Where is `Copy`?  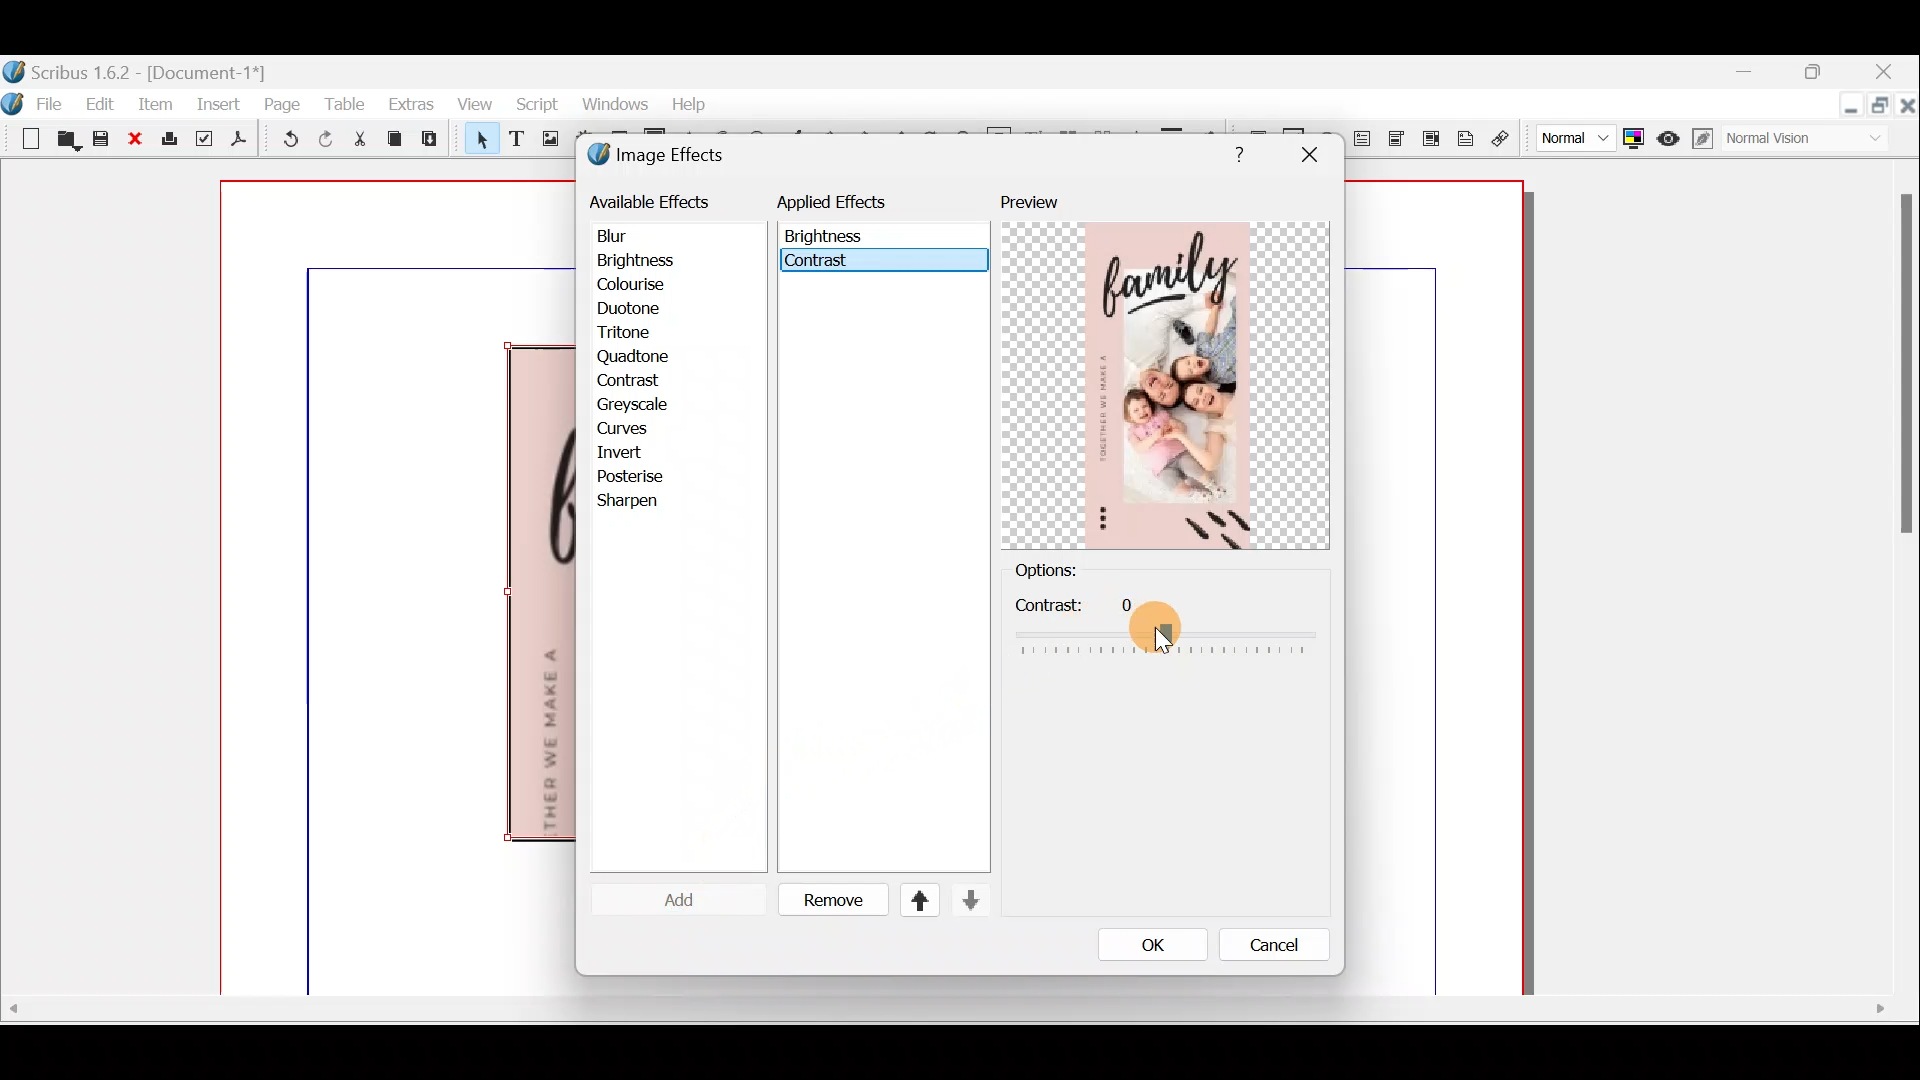 Copy is located at coordinates (395, 139).